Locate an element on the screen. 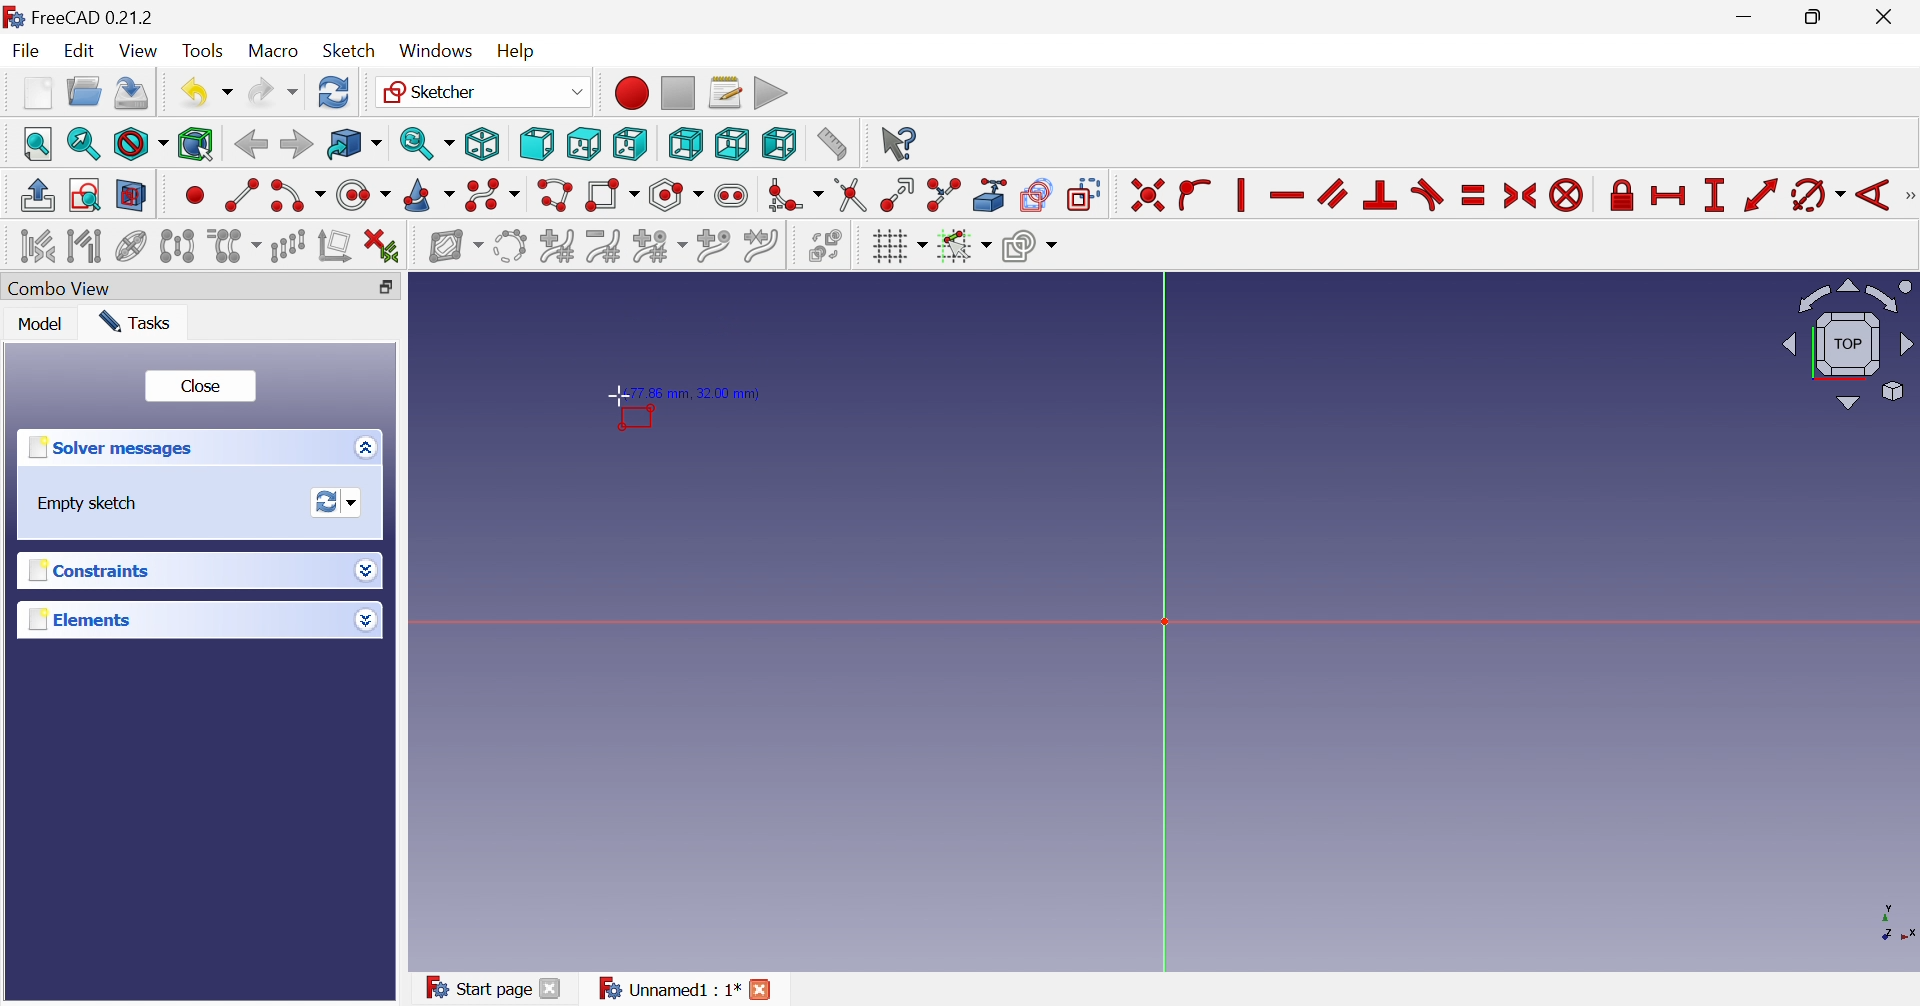 This screenshot has width=1920, height=1006. Create line is located at coordinates (241, 193).